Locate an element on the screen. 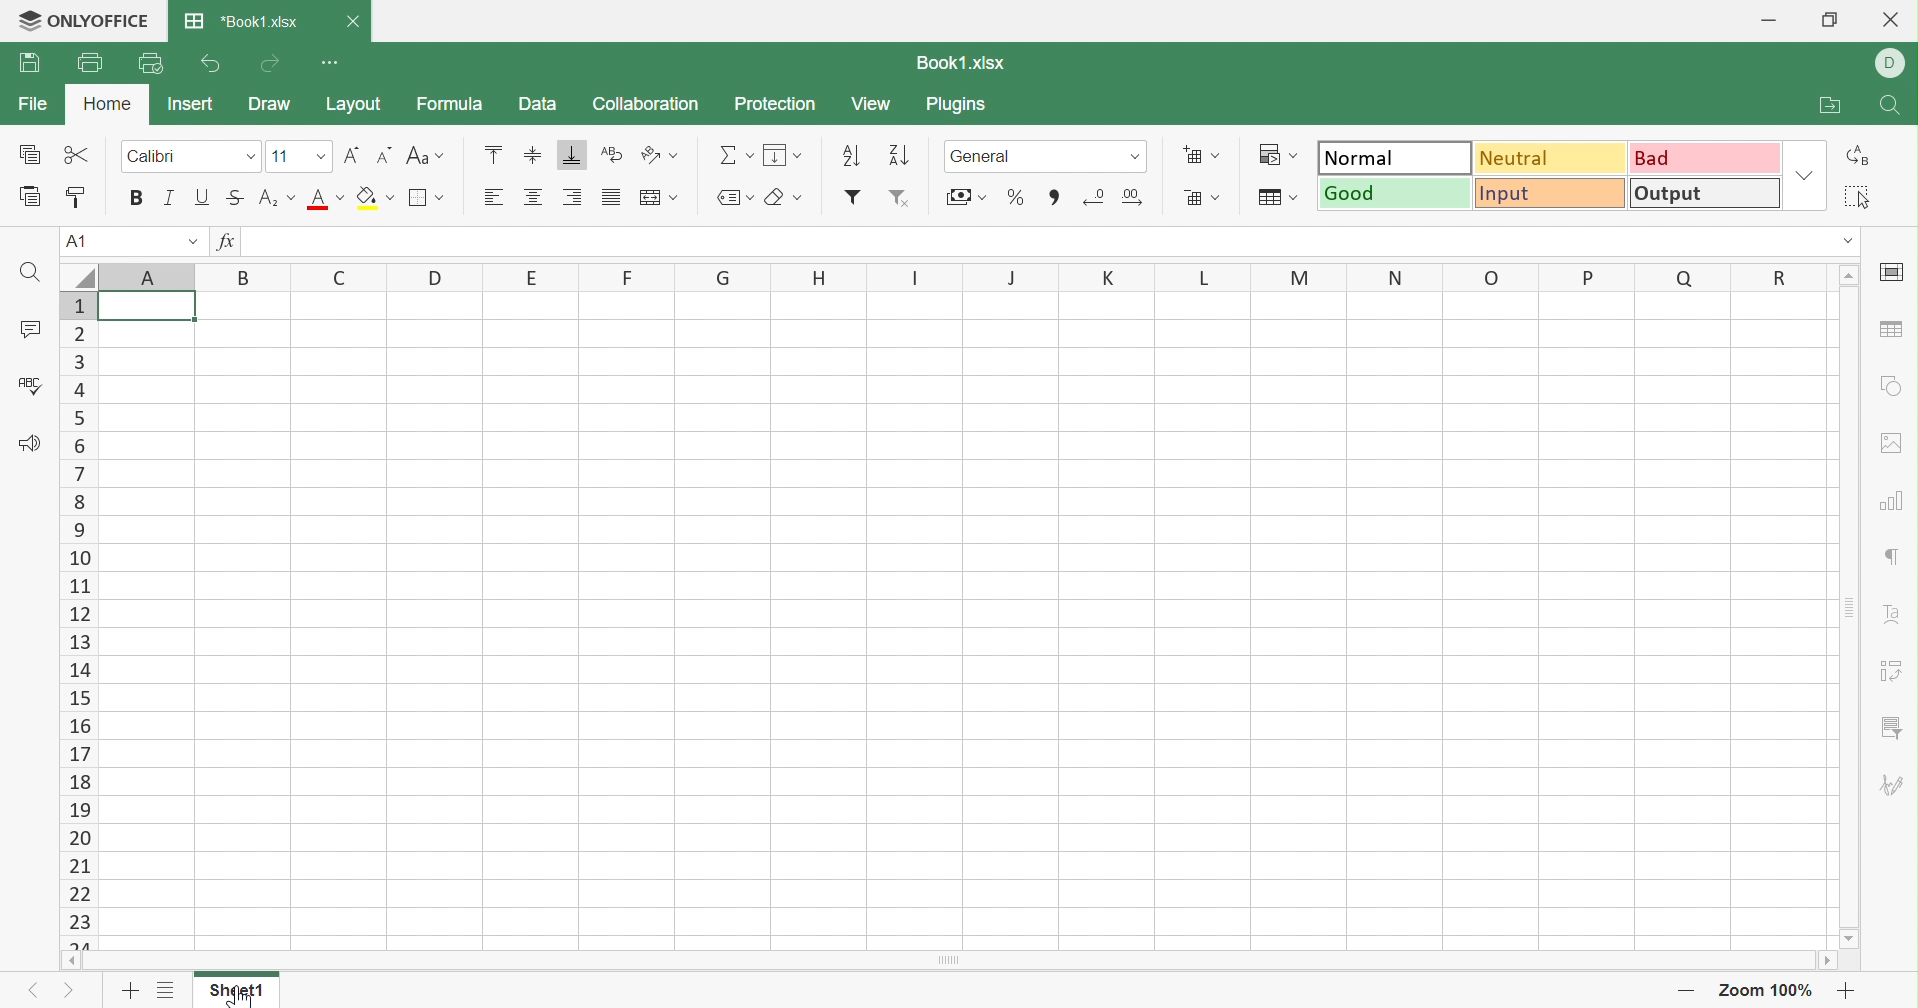 This screenshot has height=1008, width=1918. 11 is located at coordinates (283, 153).